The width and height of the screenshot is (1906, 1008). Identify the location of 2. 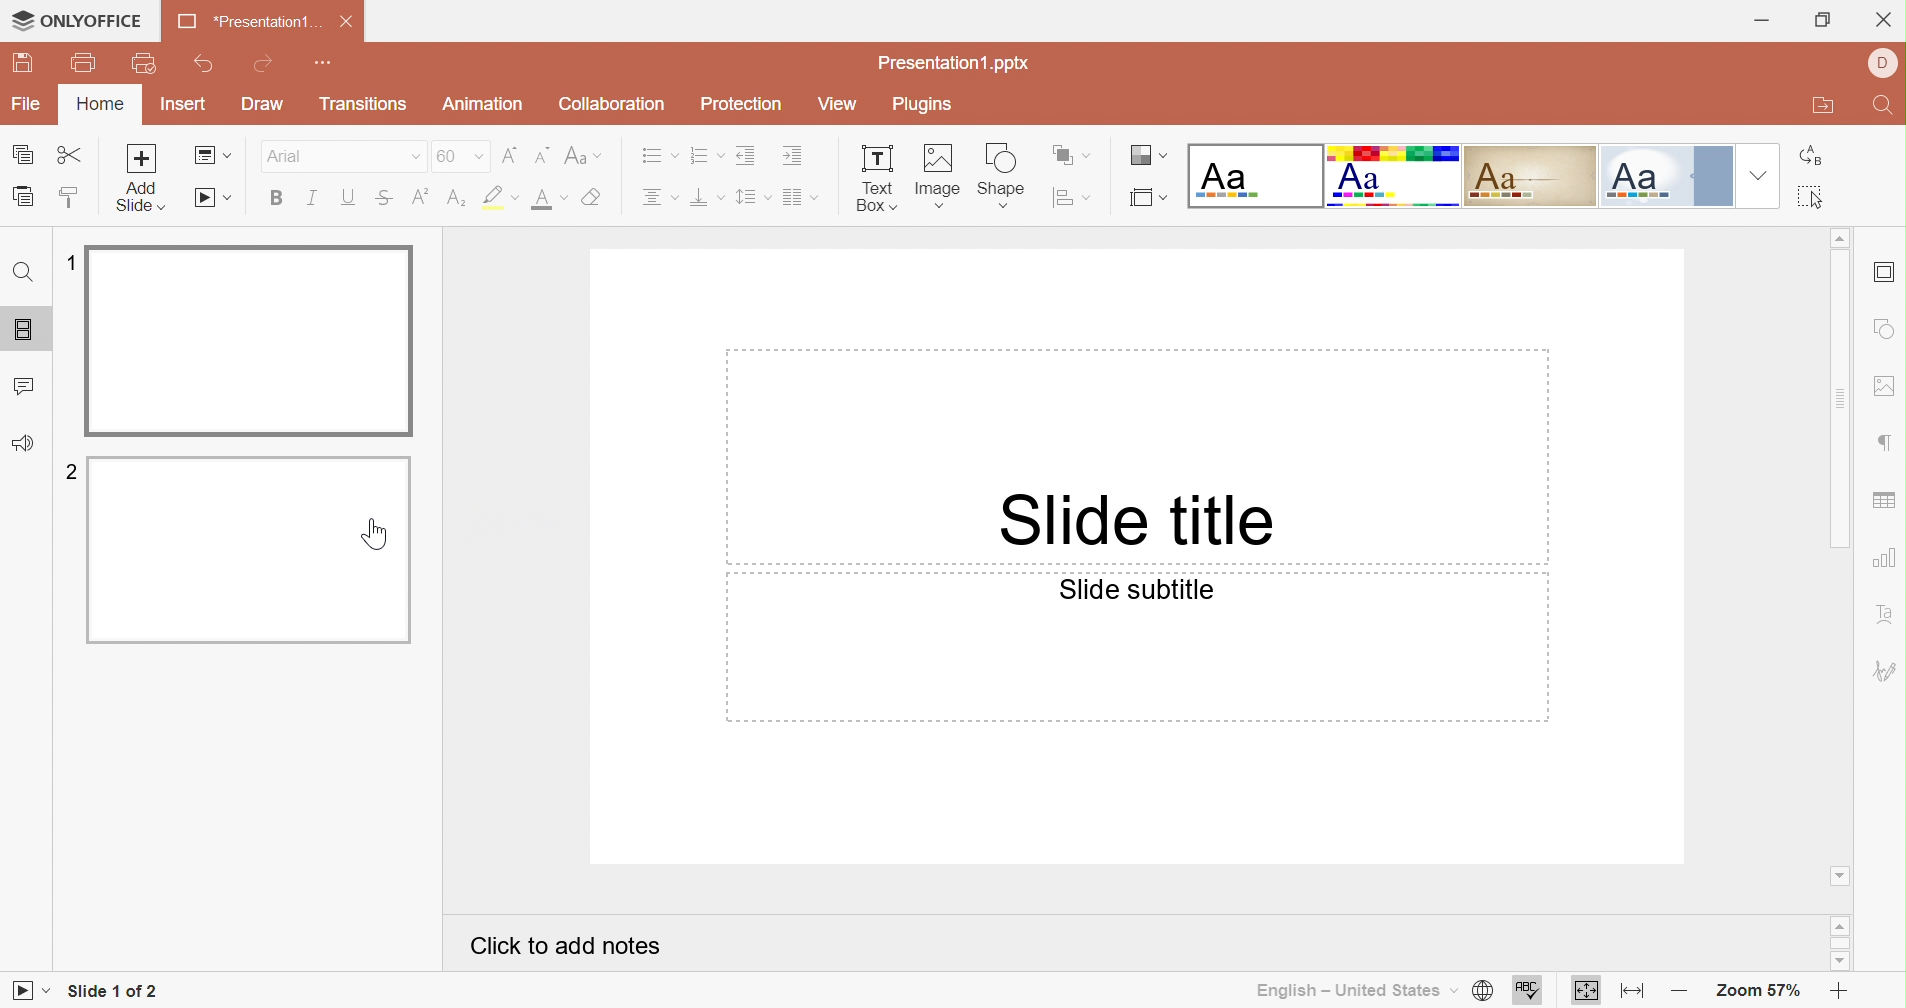
(69, 474).